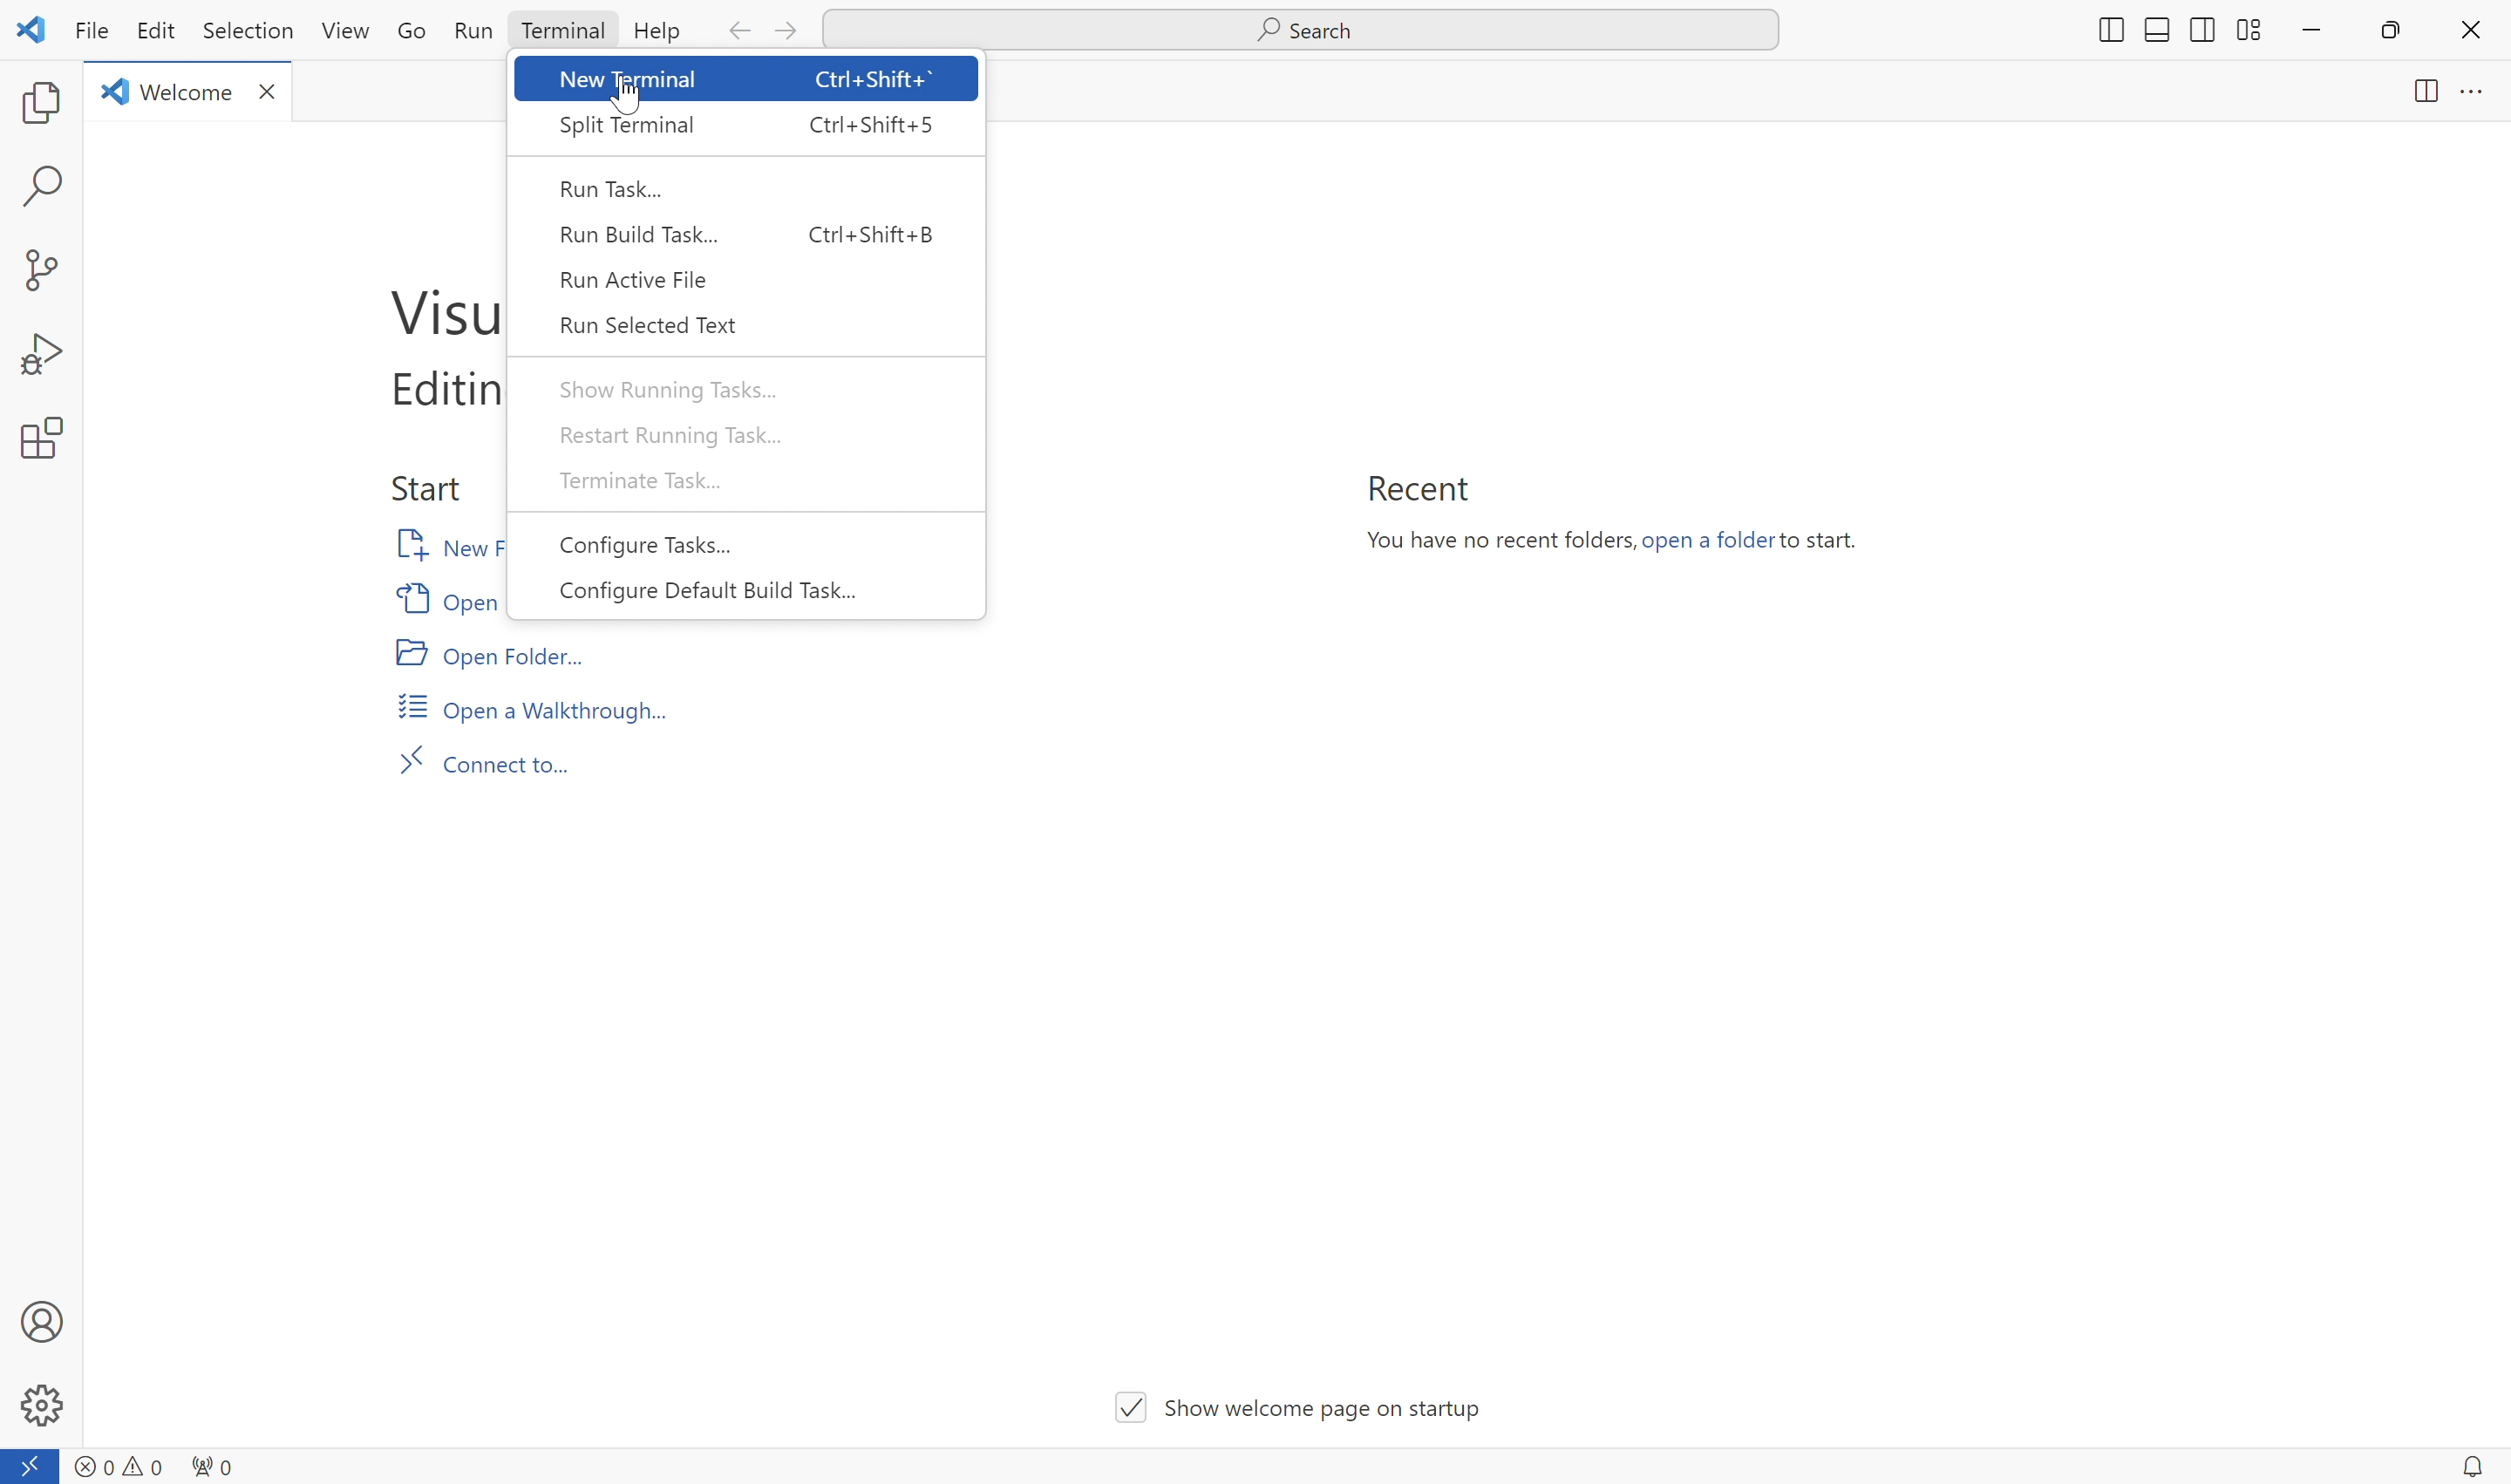  Describe the element at coordinates (673, 431) in the screenshot. I see `Restart Running Task...` at that location.